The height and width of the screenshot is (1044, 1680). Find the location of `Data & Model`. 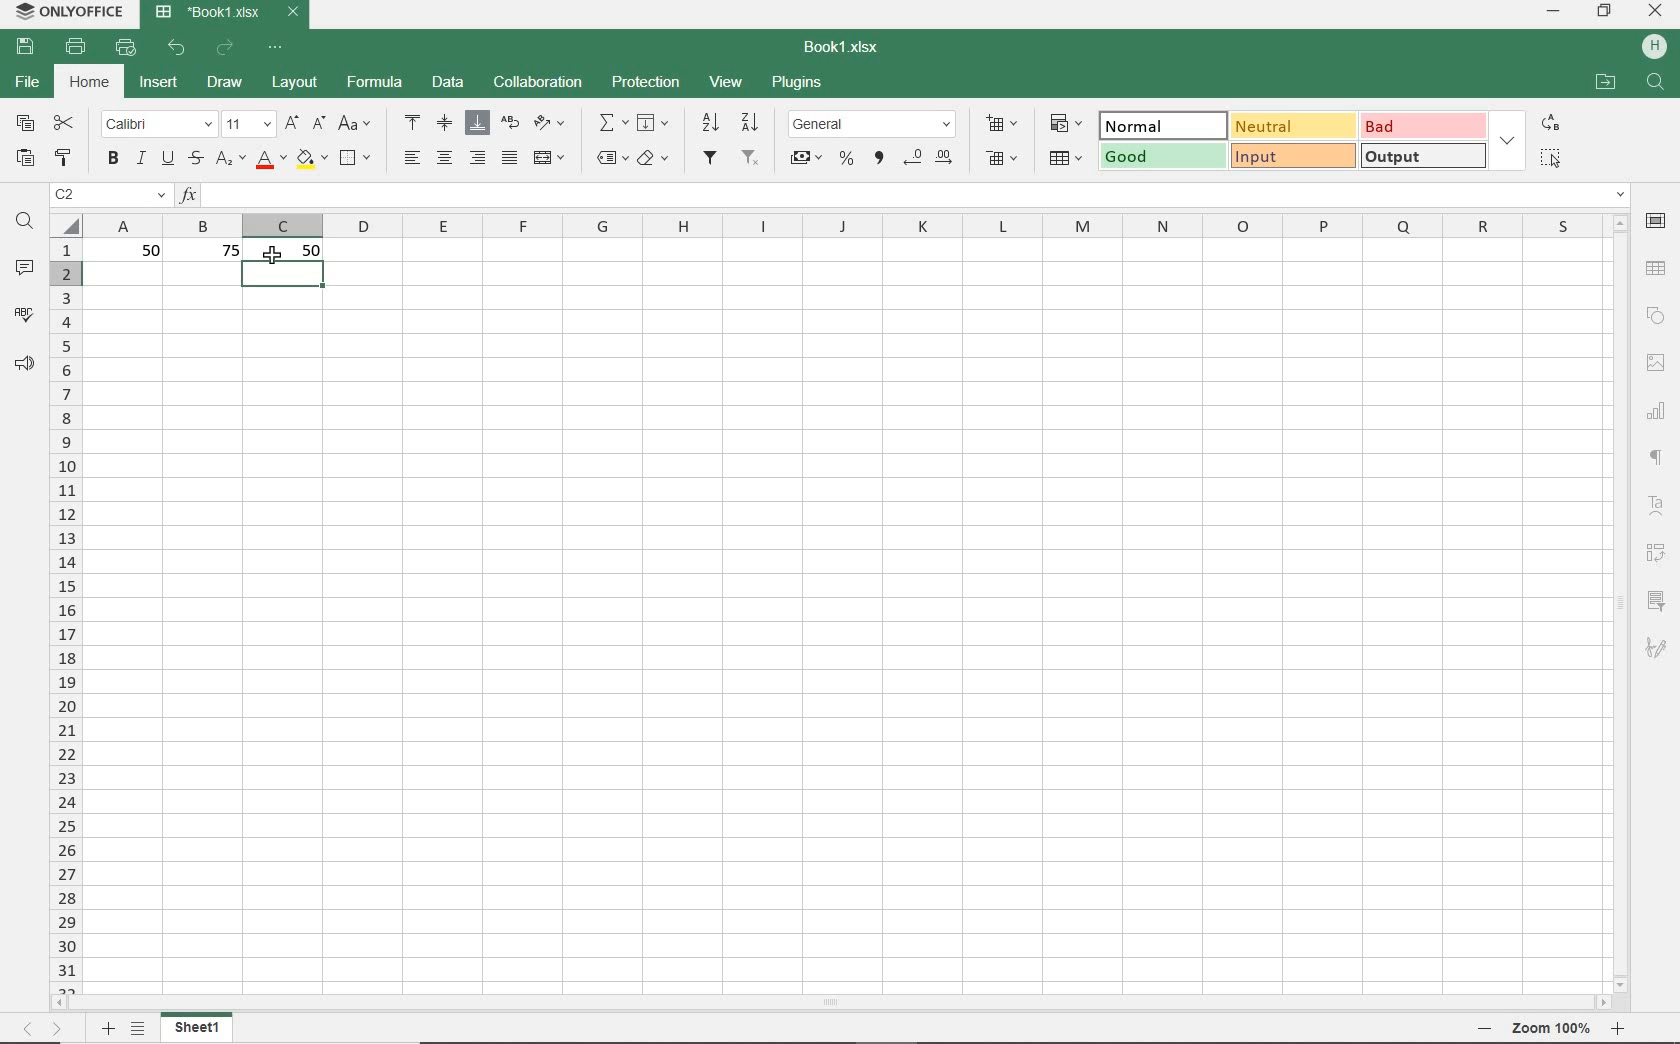

Data & Model is located at coordinates (1291, 139).